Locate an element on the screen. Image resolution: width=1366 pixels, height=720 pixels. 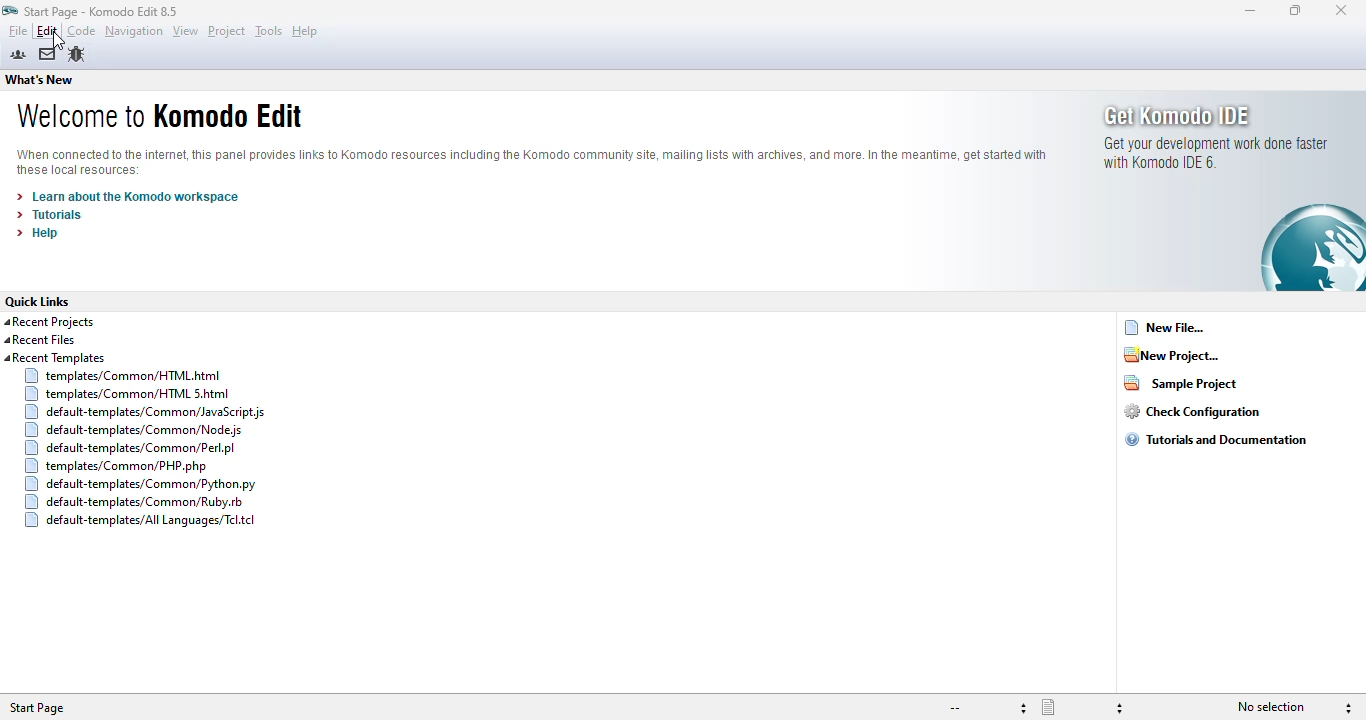
report a bug in the komodo bugzilla database is located at coordinates (76, 54).